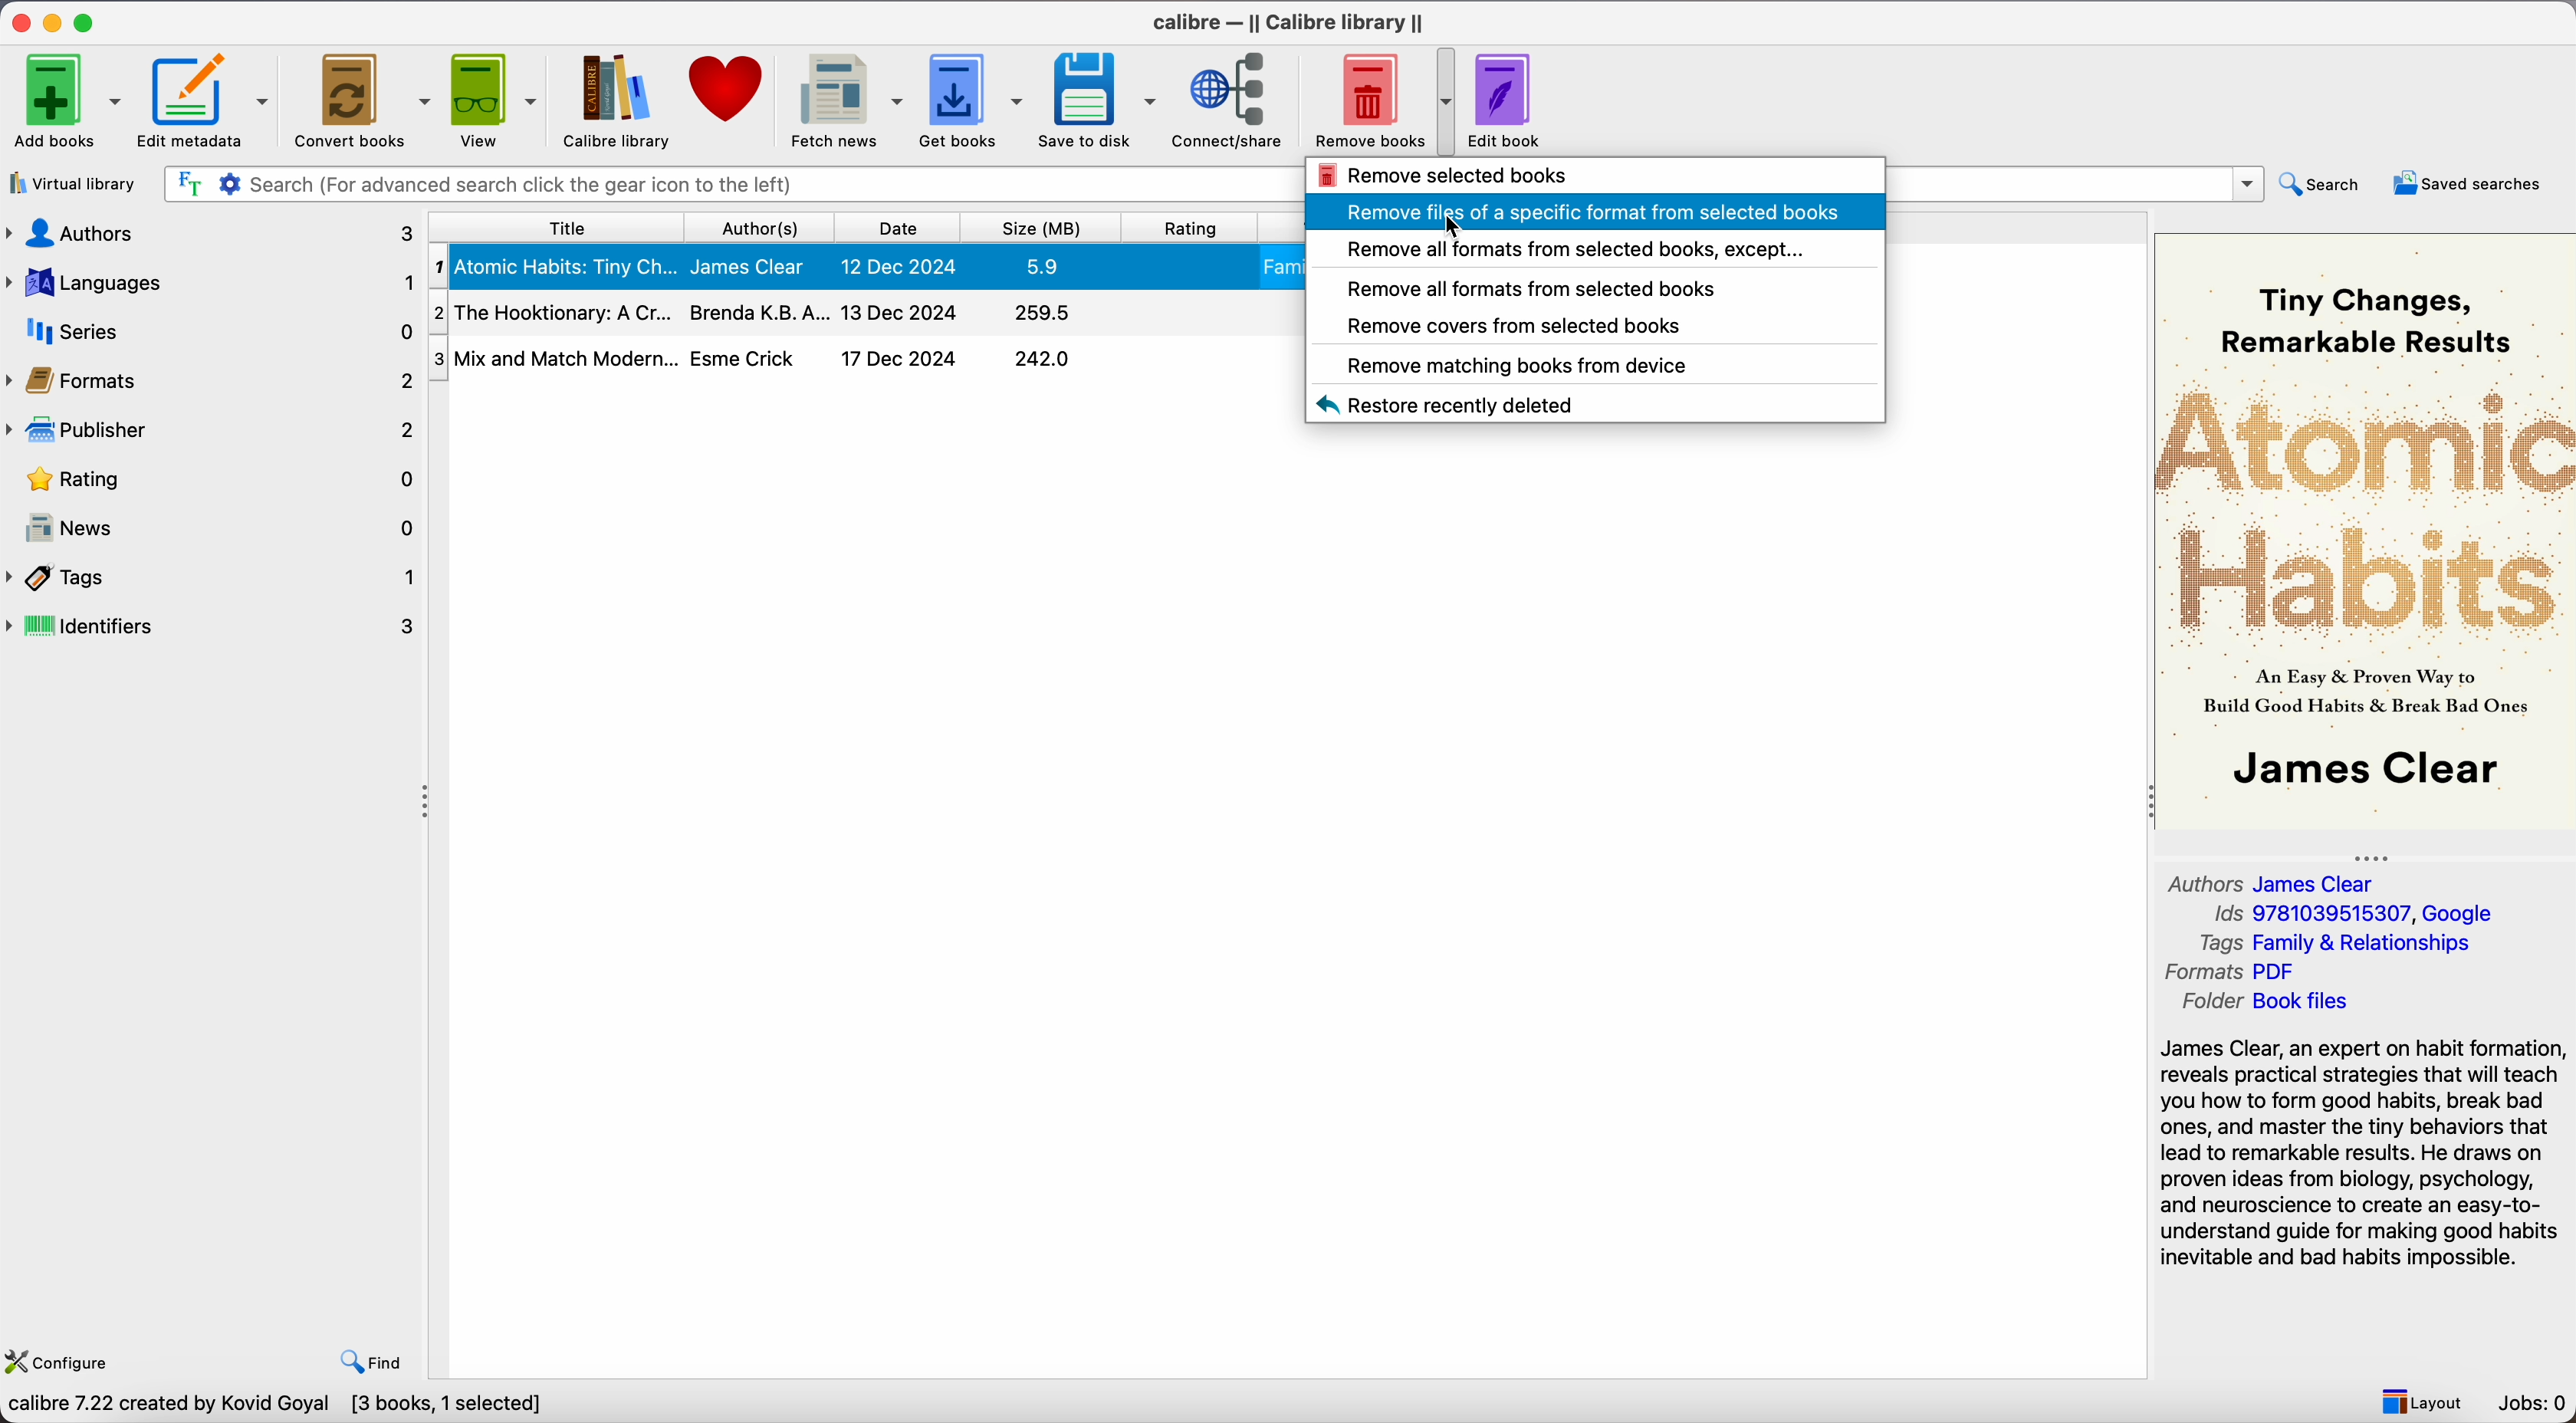 The image size is (2576, 1423). What do you see at coordinates (1101, 100) in the screenshot?
I see `save to disk` at bounding box center [1101, 100].